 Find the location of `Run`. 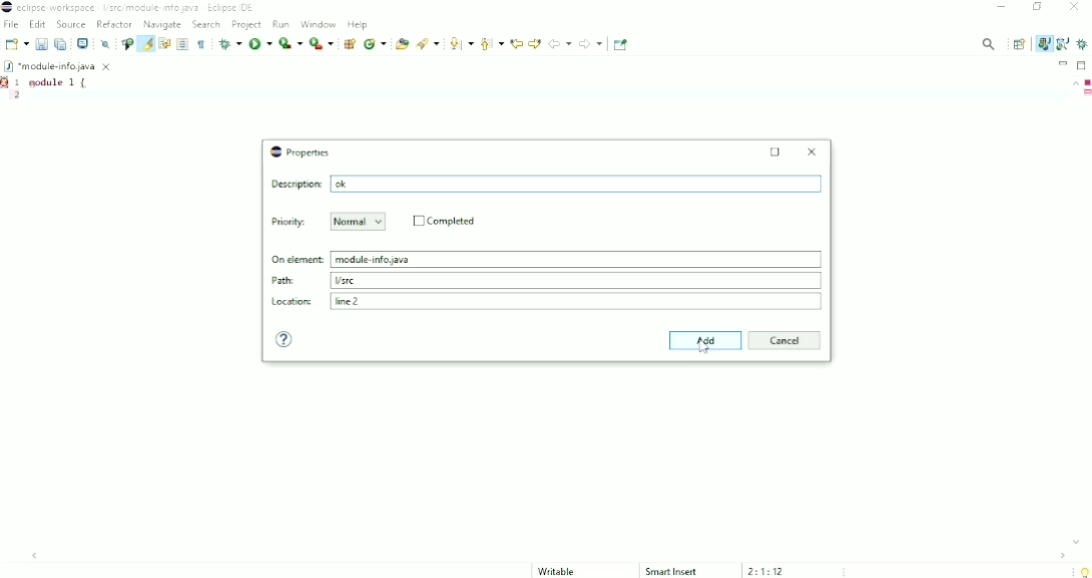

Run is located at coordinates (260, 43).